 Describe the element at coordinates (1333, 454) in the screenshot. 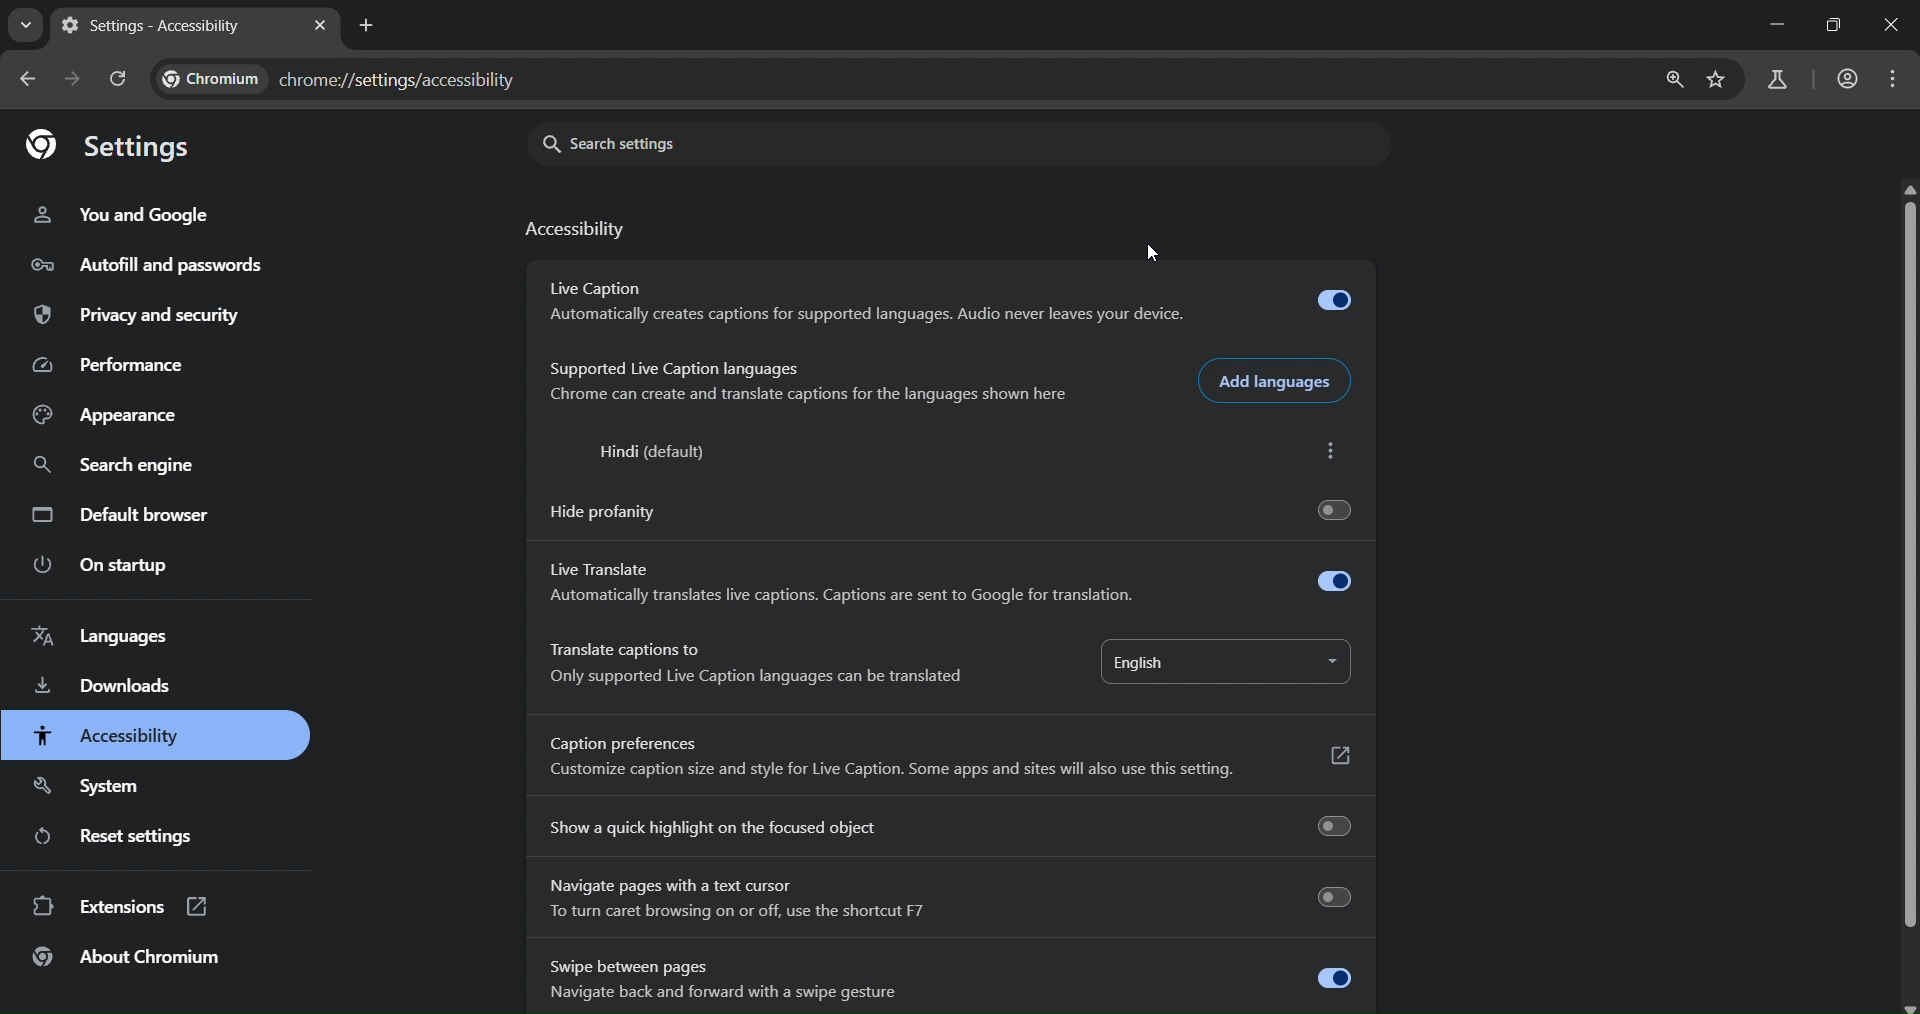

I see `more actions` at that location.